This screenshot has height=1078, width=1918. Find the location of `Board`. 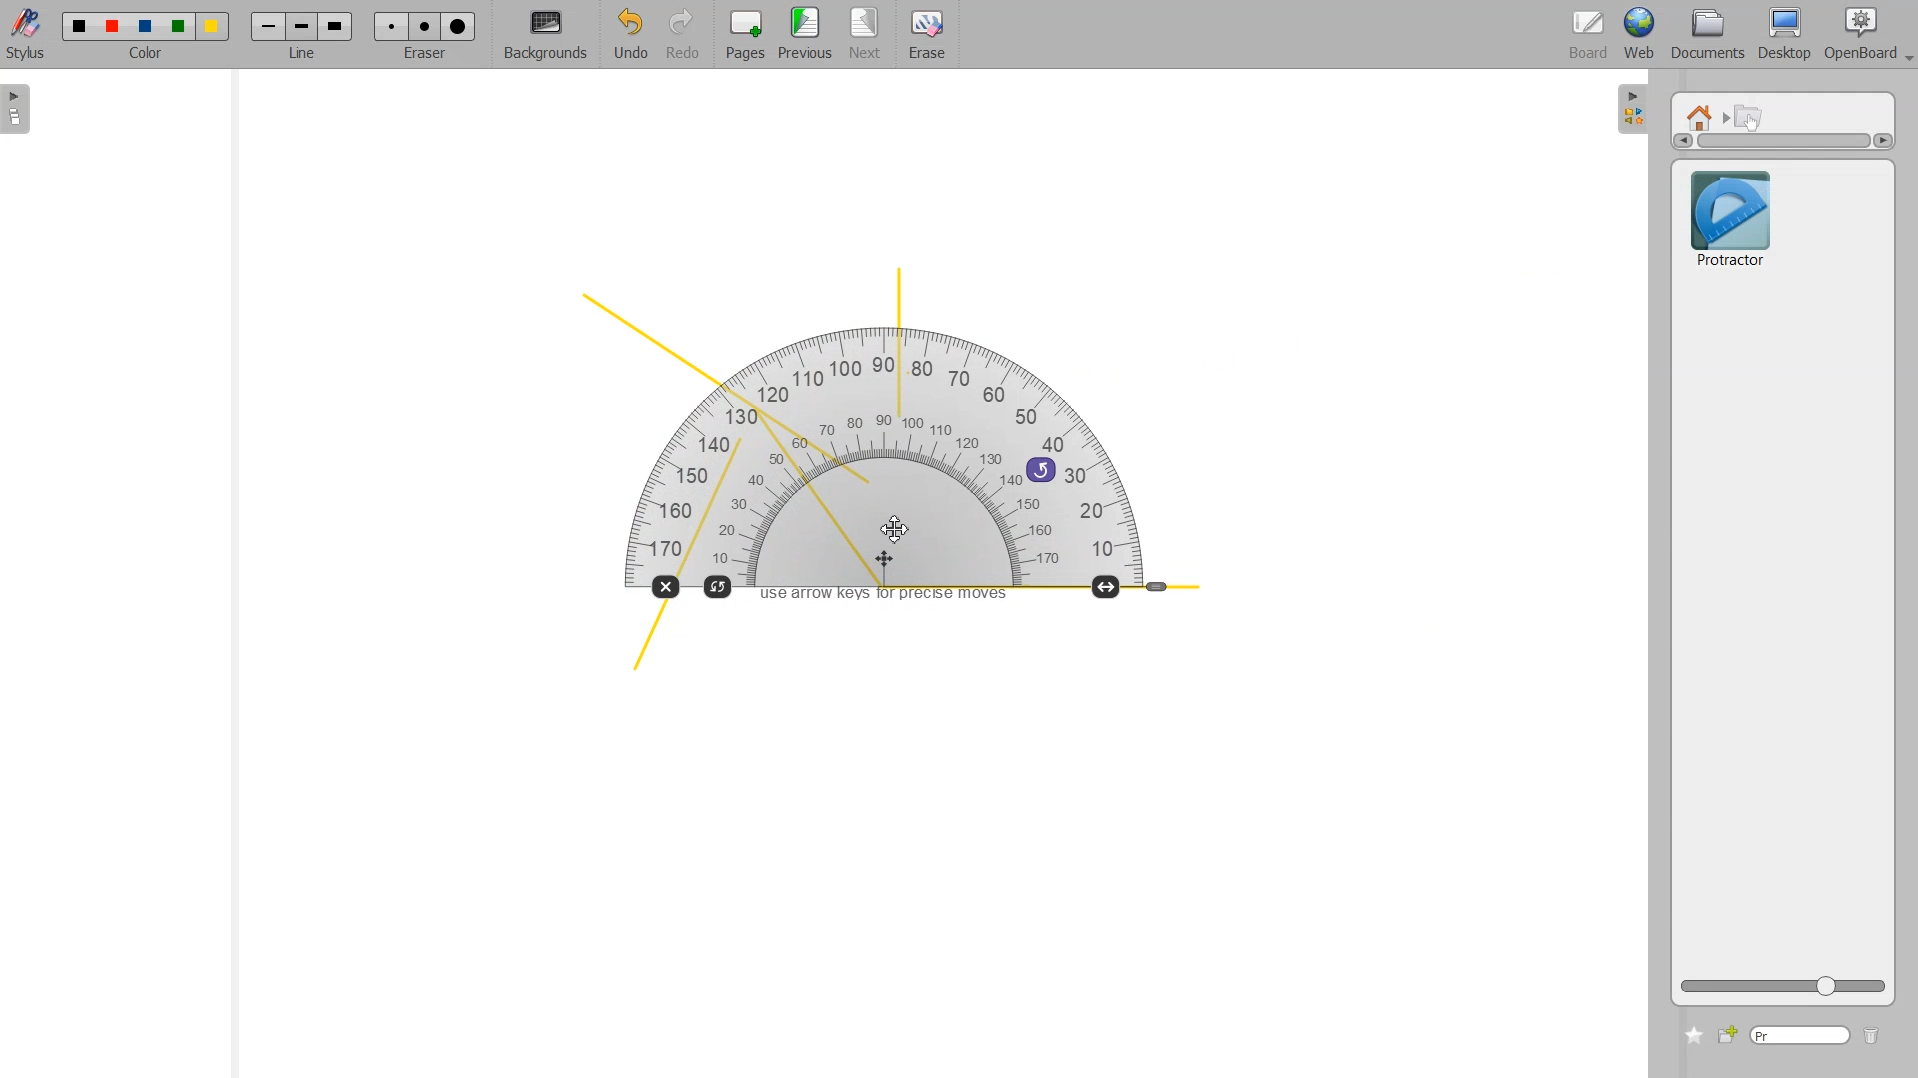

Board is located at coordinates (1589, 36).